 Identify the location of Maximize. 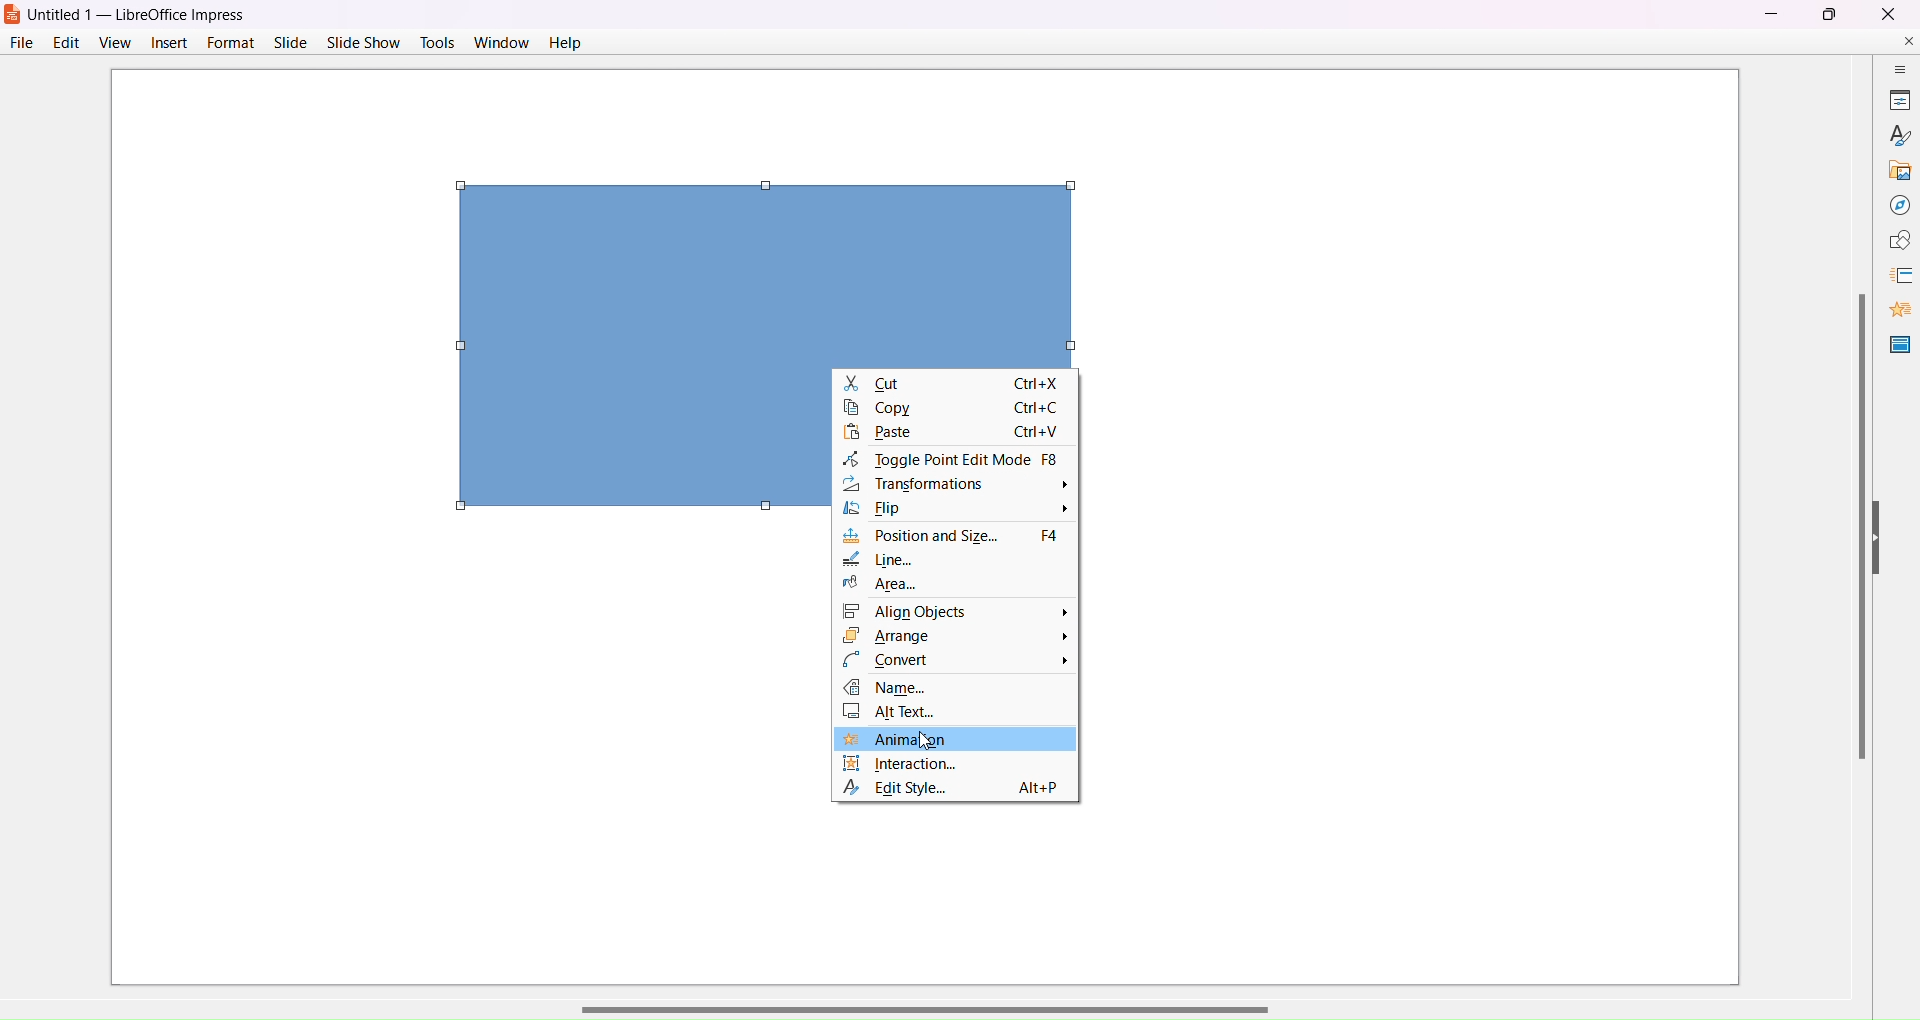
(1829, 15).